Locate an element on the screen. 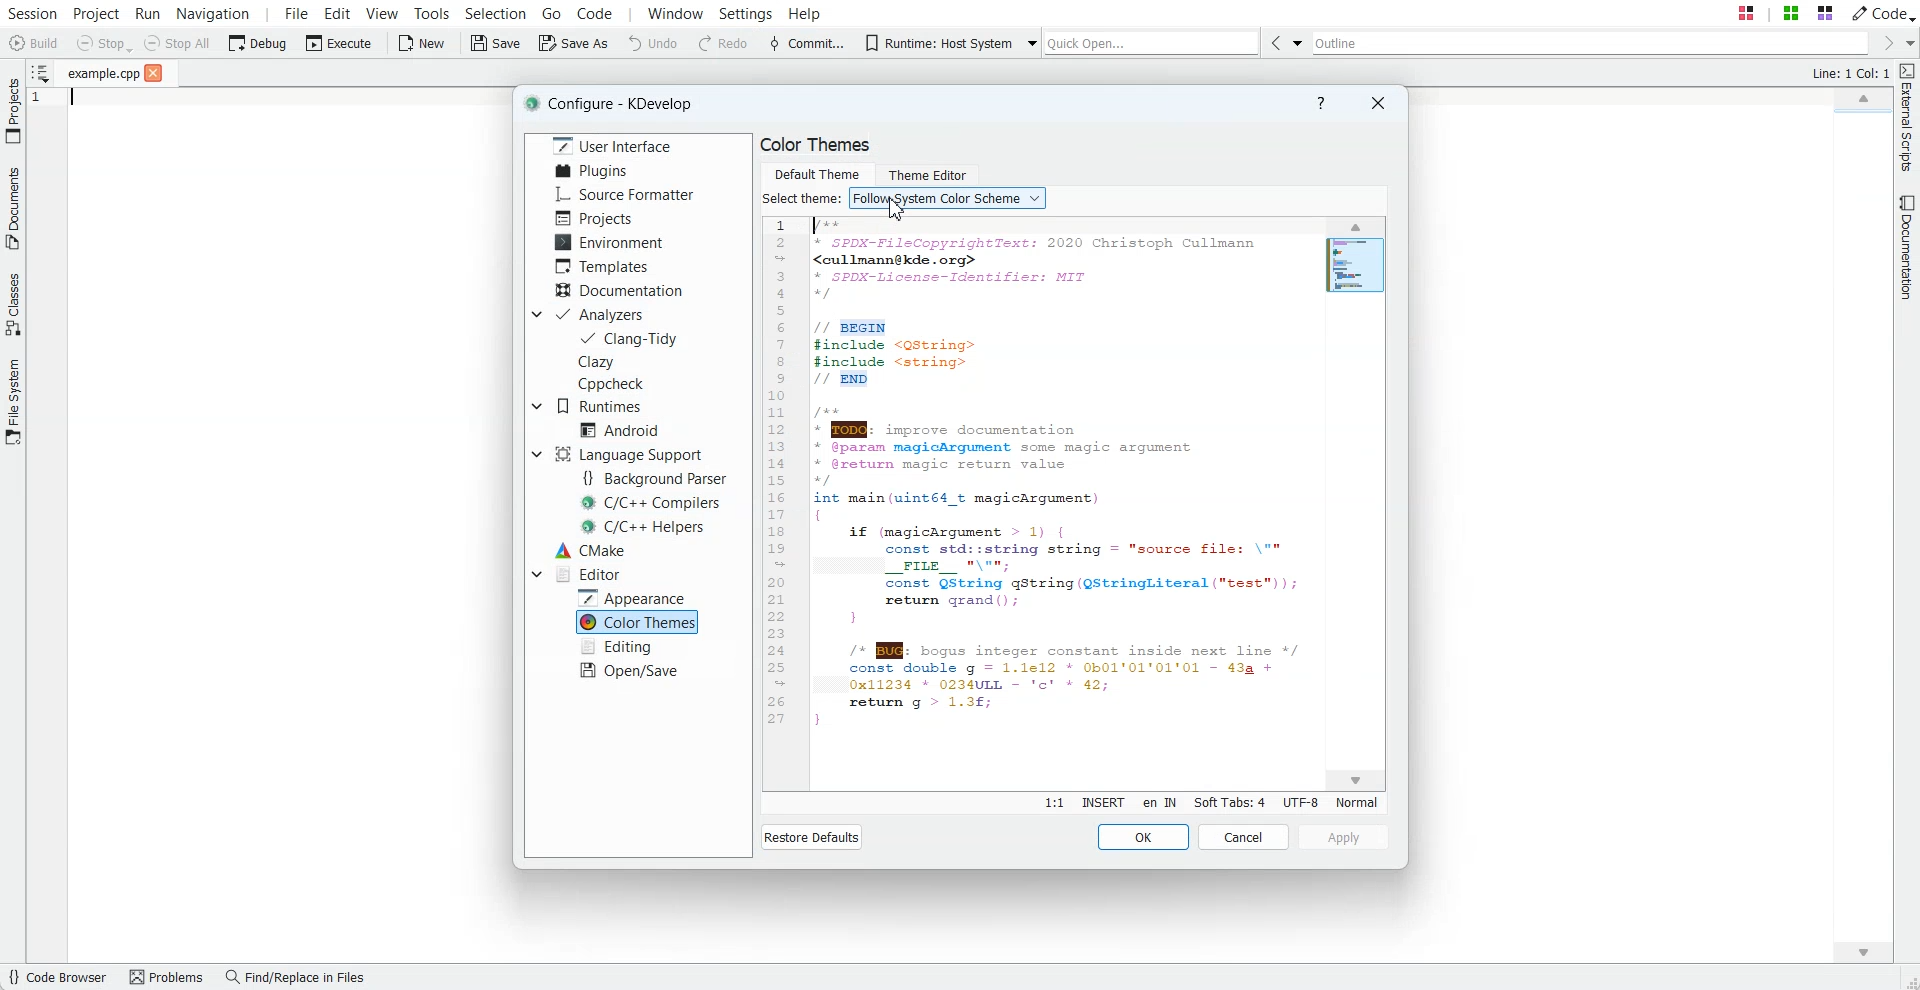 The image size is (1920, 990). Clazy is located at coordinates (616, 361).